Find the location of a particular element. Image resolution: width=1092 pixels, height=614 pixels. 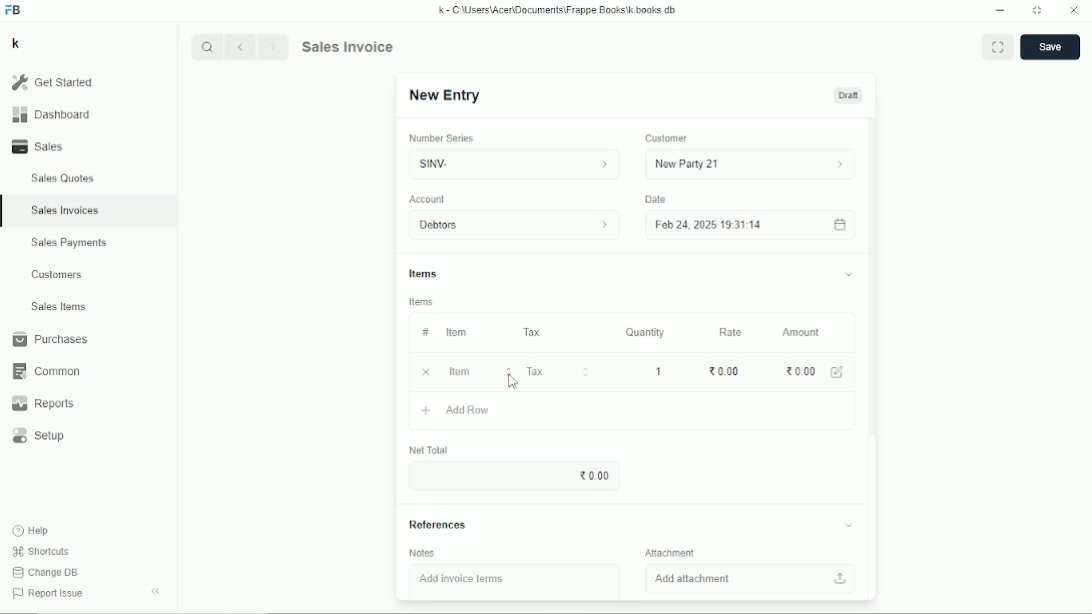

Backward is located at coordinates (244, 46).